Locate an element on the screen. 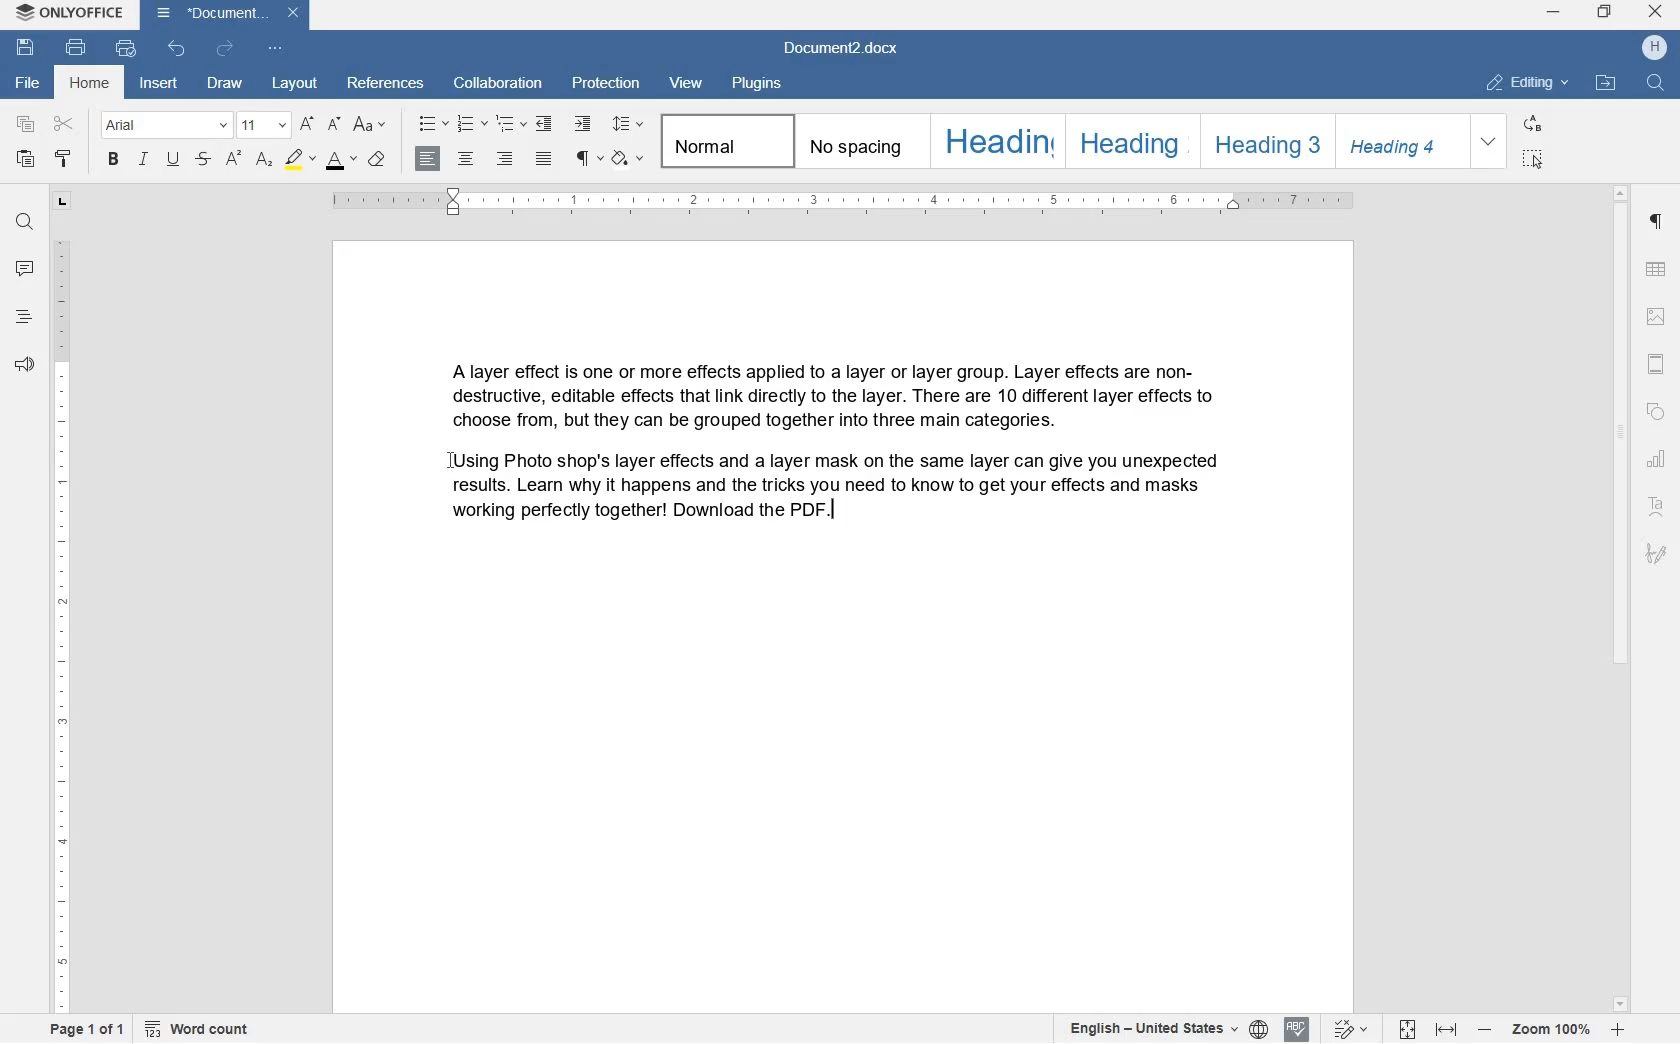  minimize is located at coordinates (1556, 13).